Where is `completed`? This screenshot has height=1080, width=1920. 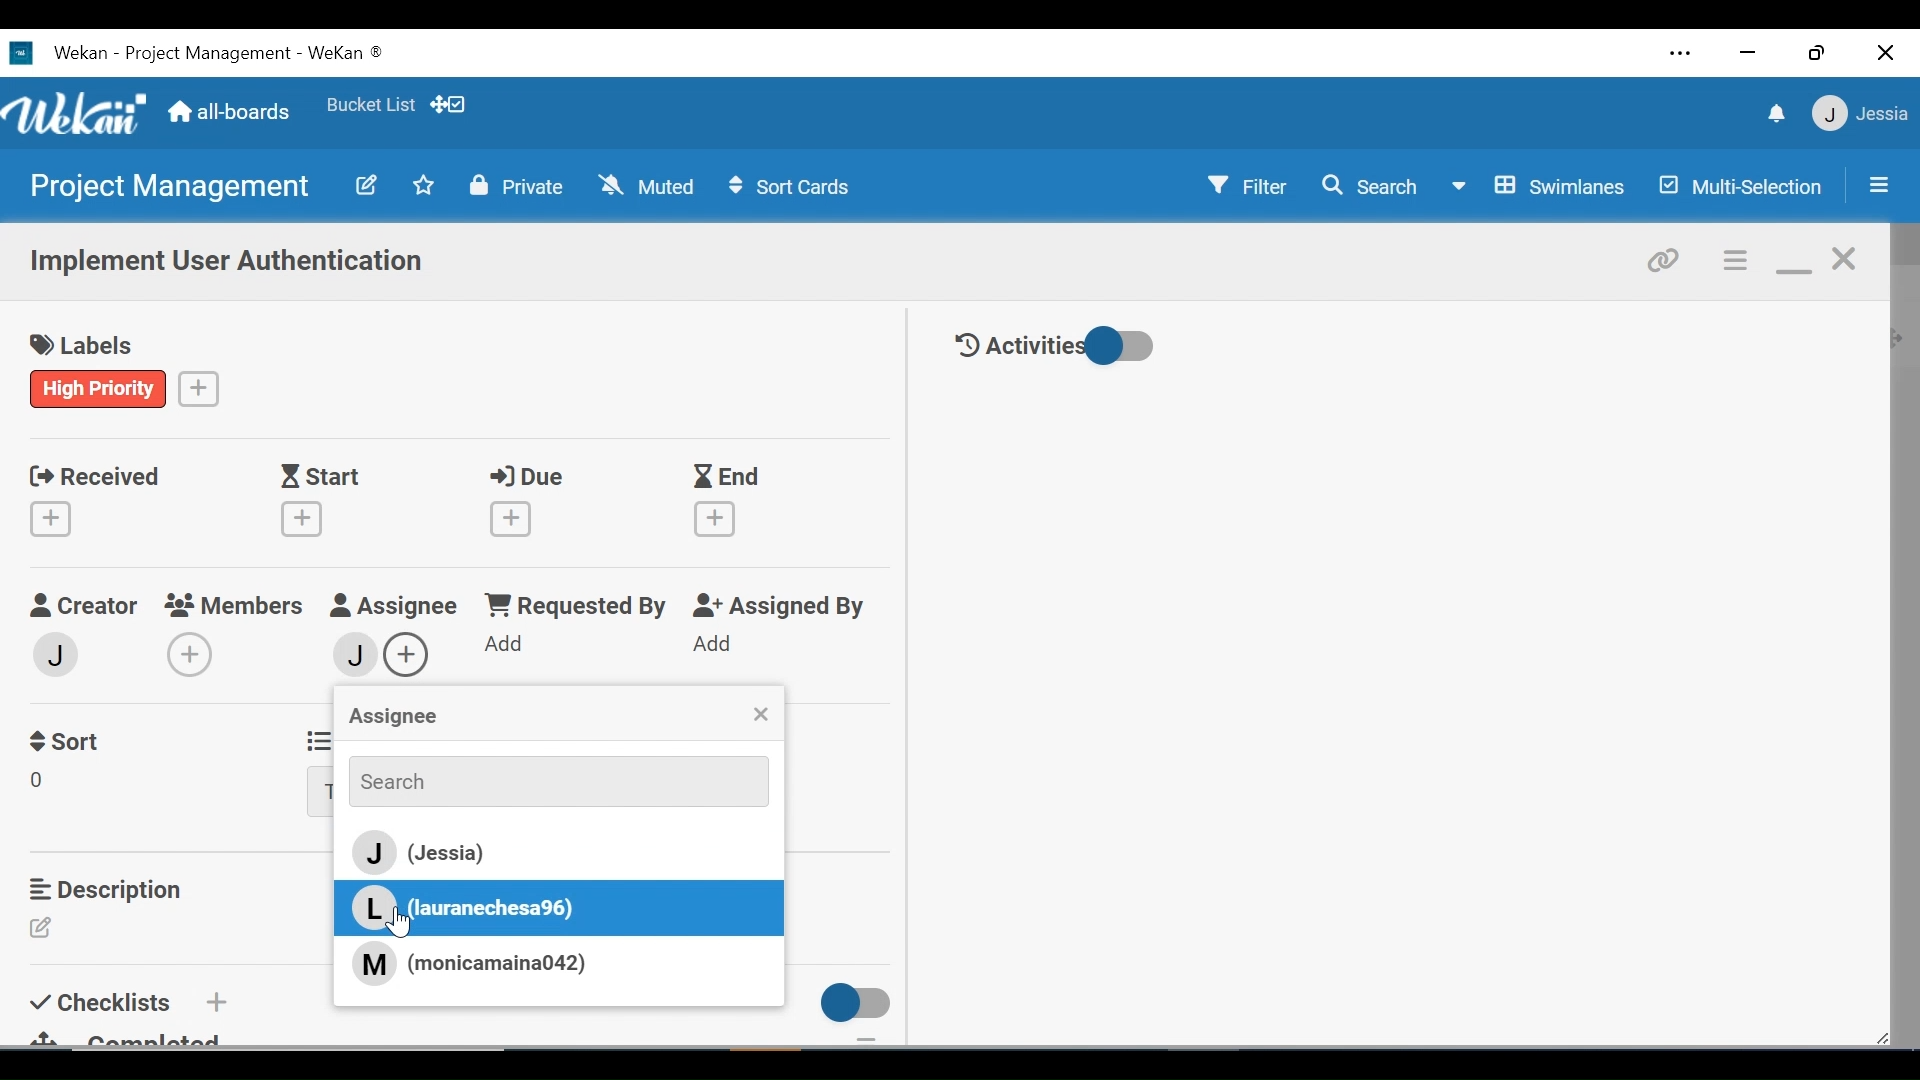
completed is located at coordinates (139, 1037).